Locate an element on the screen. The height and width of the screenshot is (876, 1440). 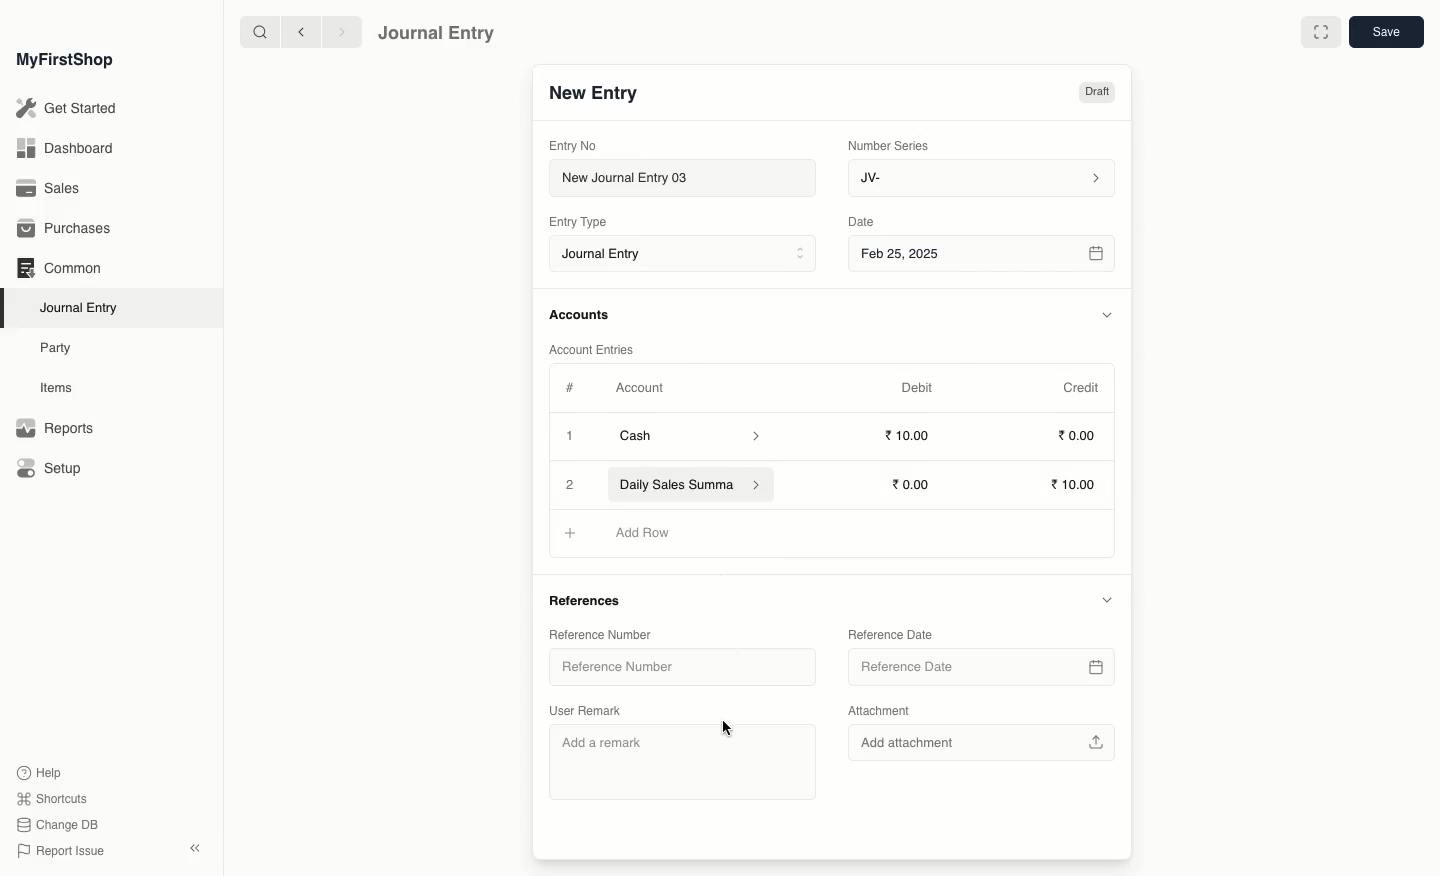
Add is located at coordinates (567, 532).